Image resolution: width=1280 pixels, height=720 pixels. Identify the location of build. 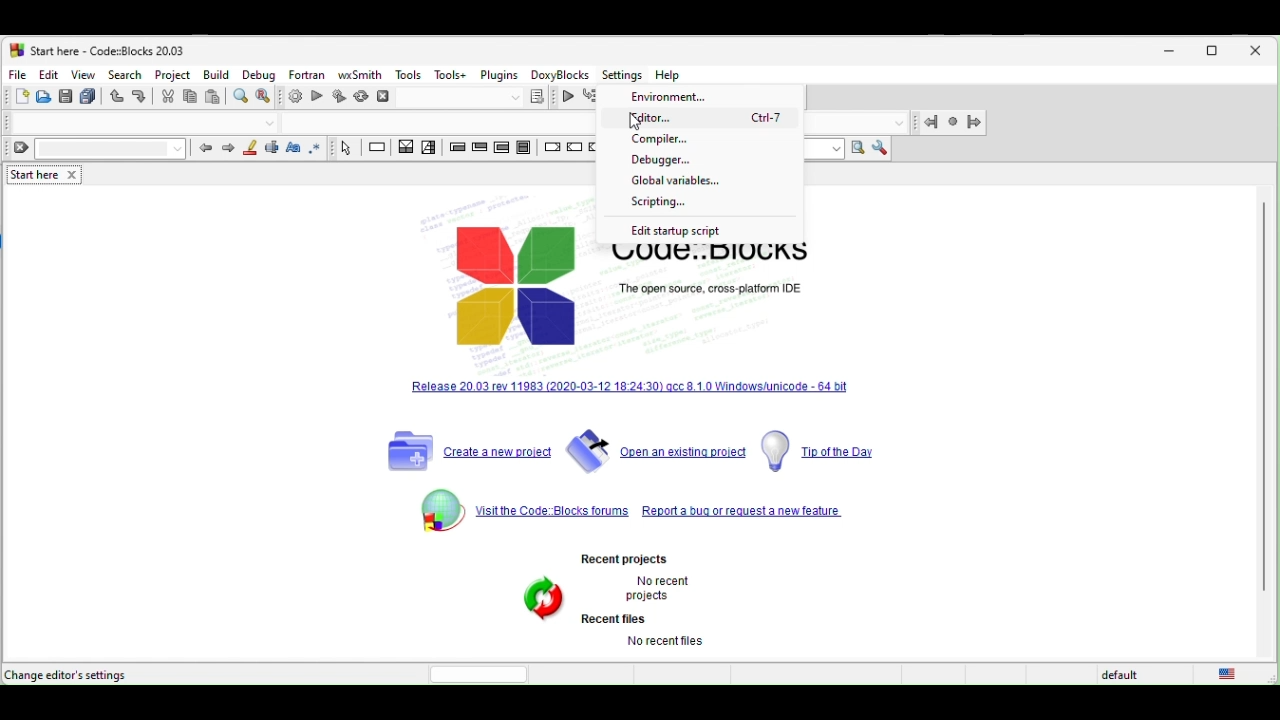
(295, 97).